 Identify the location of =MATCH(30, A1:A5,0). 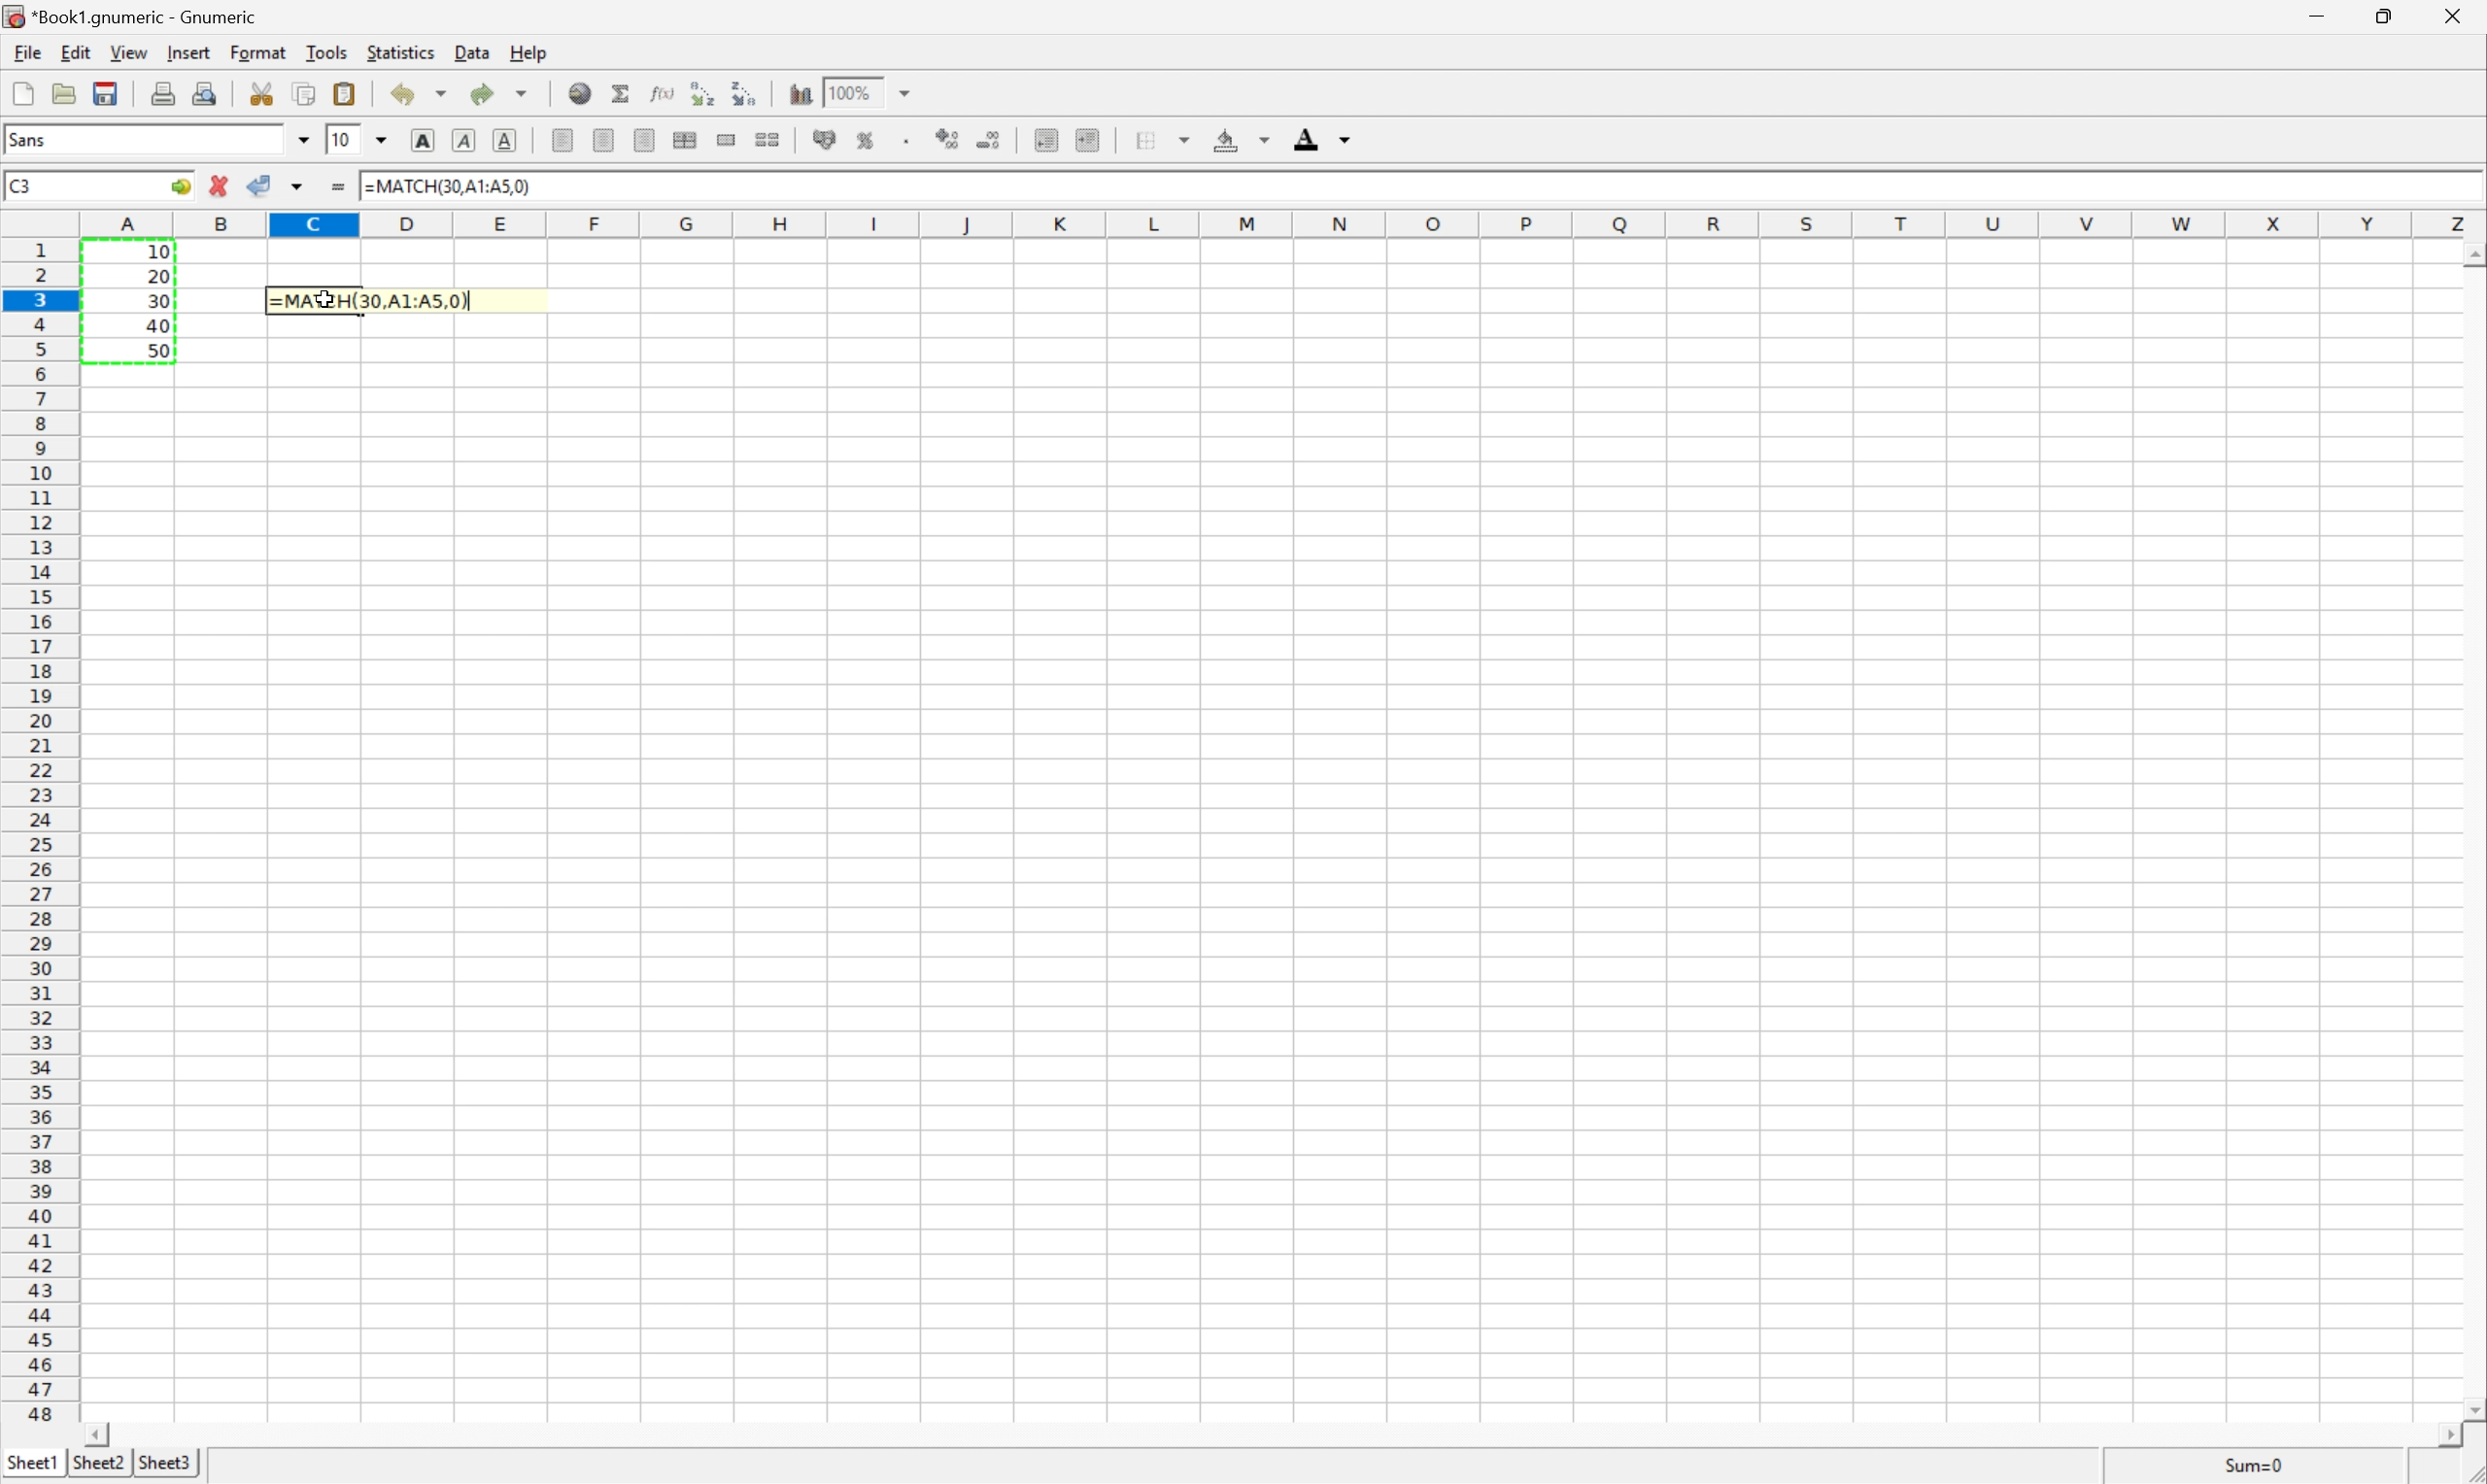
(448, 188).